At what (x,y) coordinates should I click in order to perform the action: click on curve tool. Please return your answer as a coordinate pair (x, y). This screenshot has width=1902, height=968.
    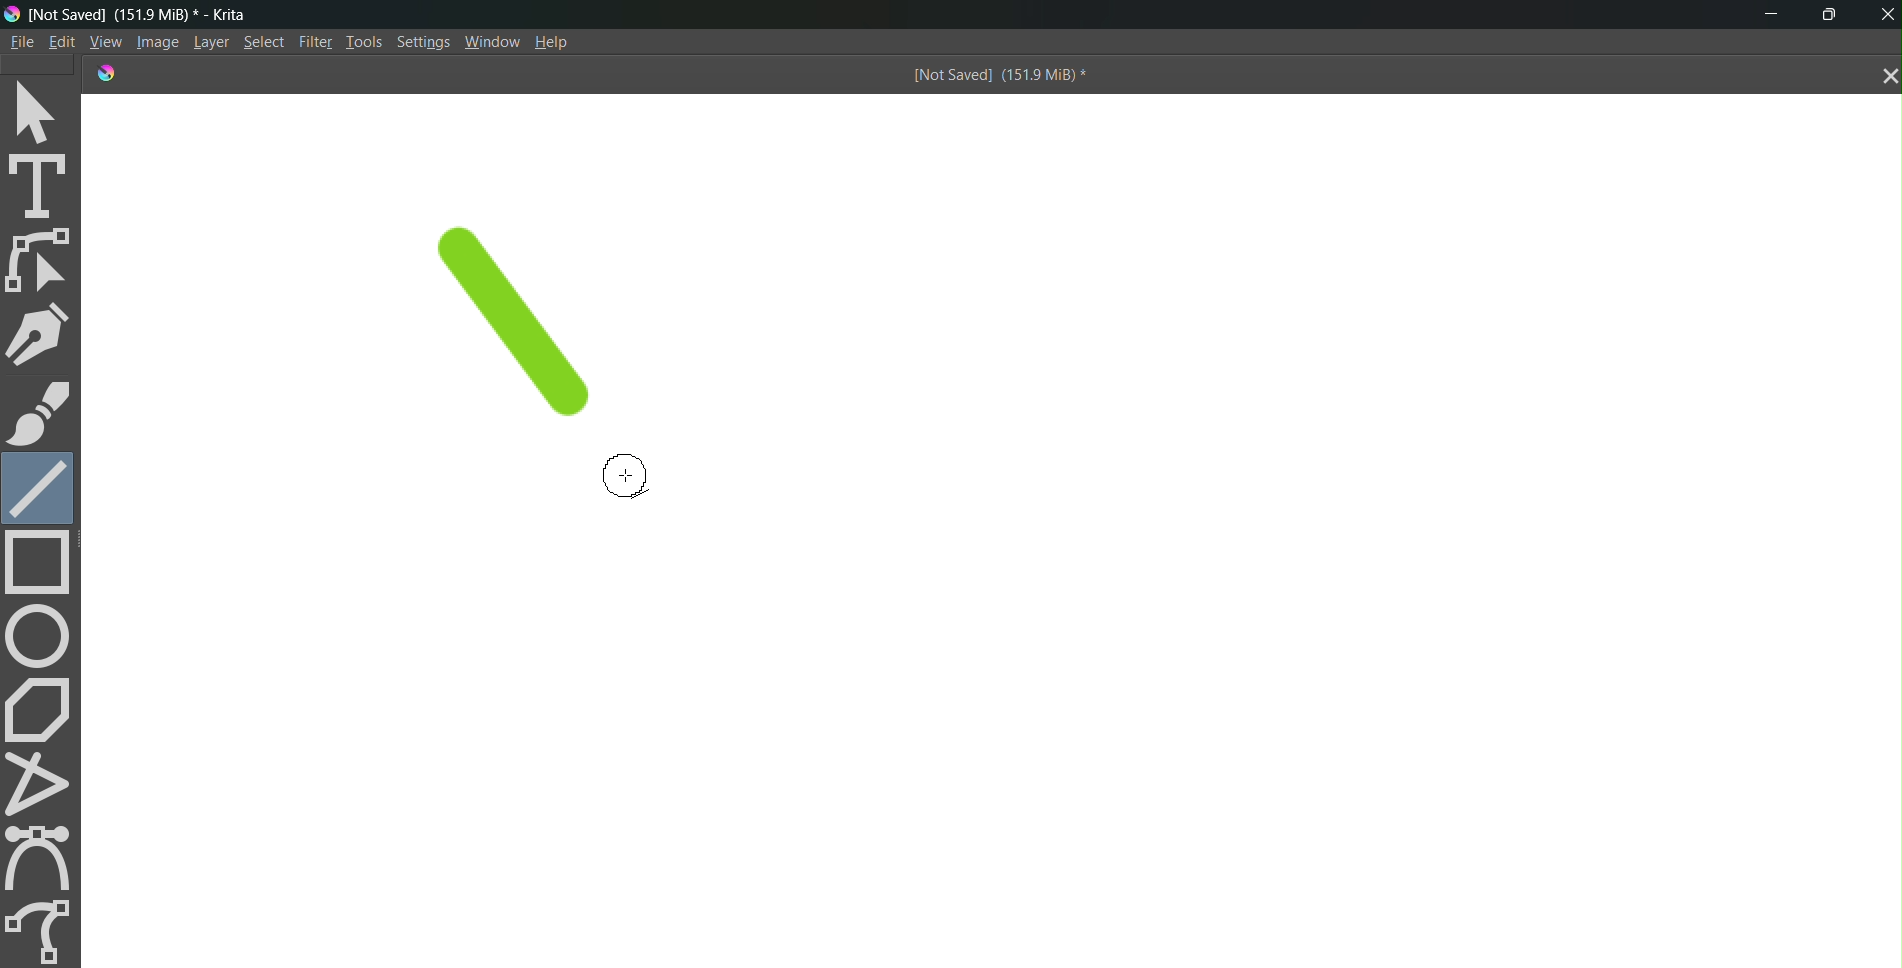
    Looking at the image, I should click on (45, 857).